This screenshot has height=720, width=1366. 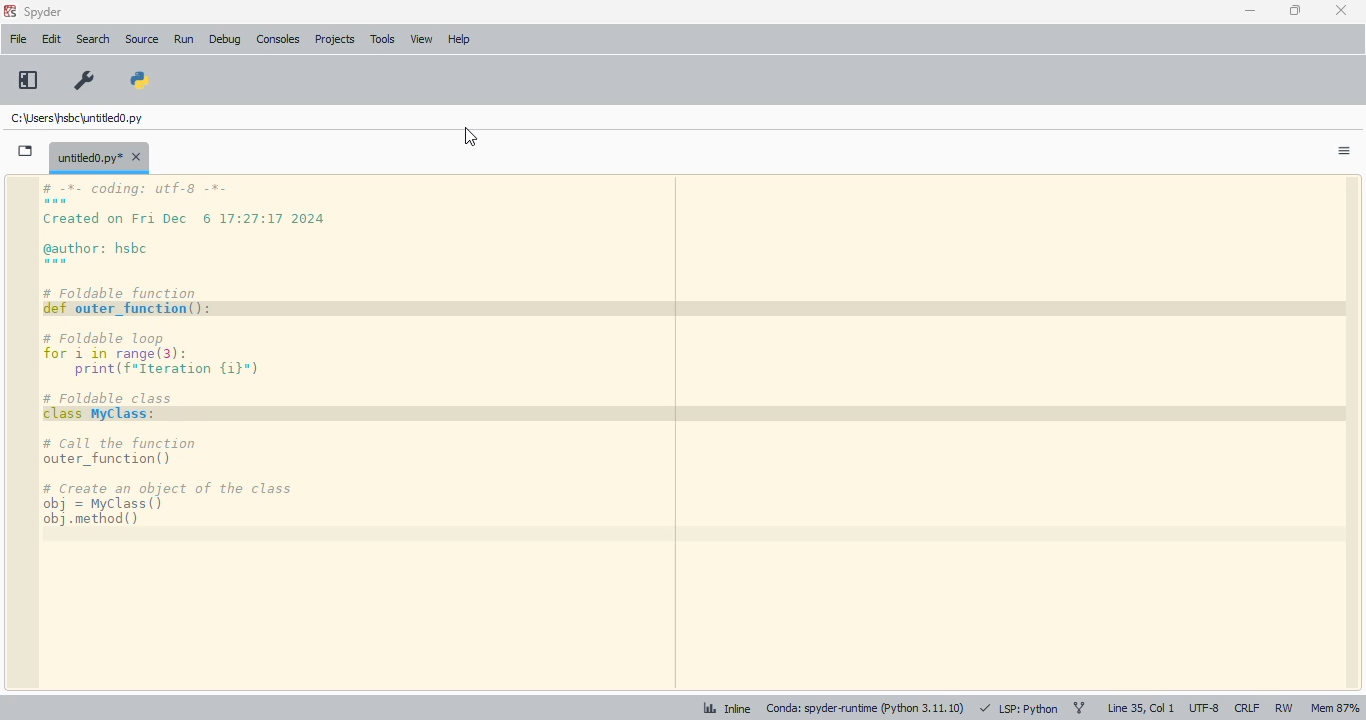 I want to click on CRLF , so click(x=1247, y=708).